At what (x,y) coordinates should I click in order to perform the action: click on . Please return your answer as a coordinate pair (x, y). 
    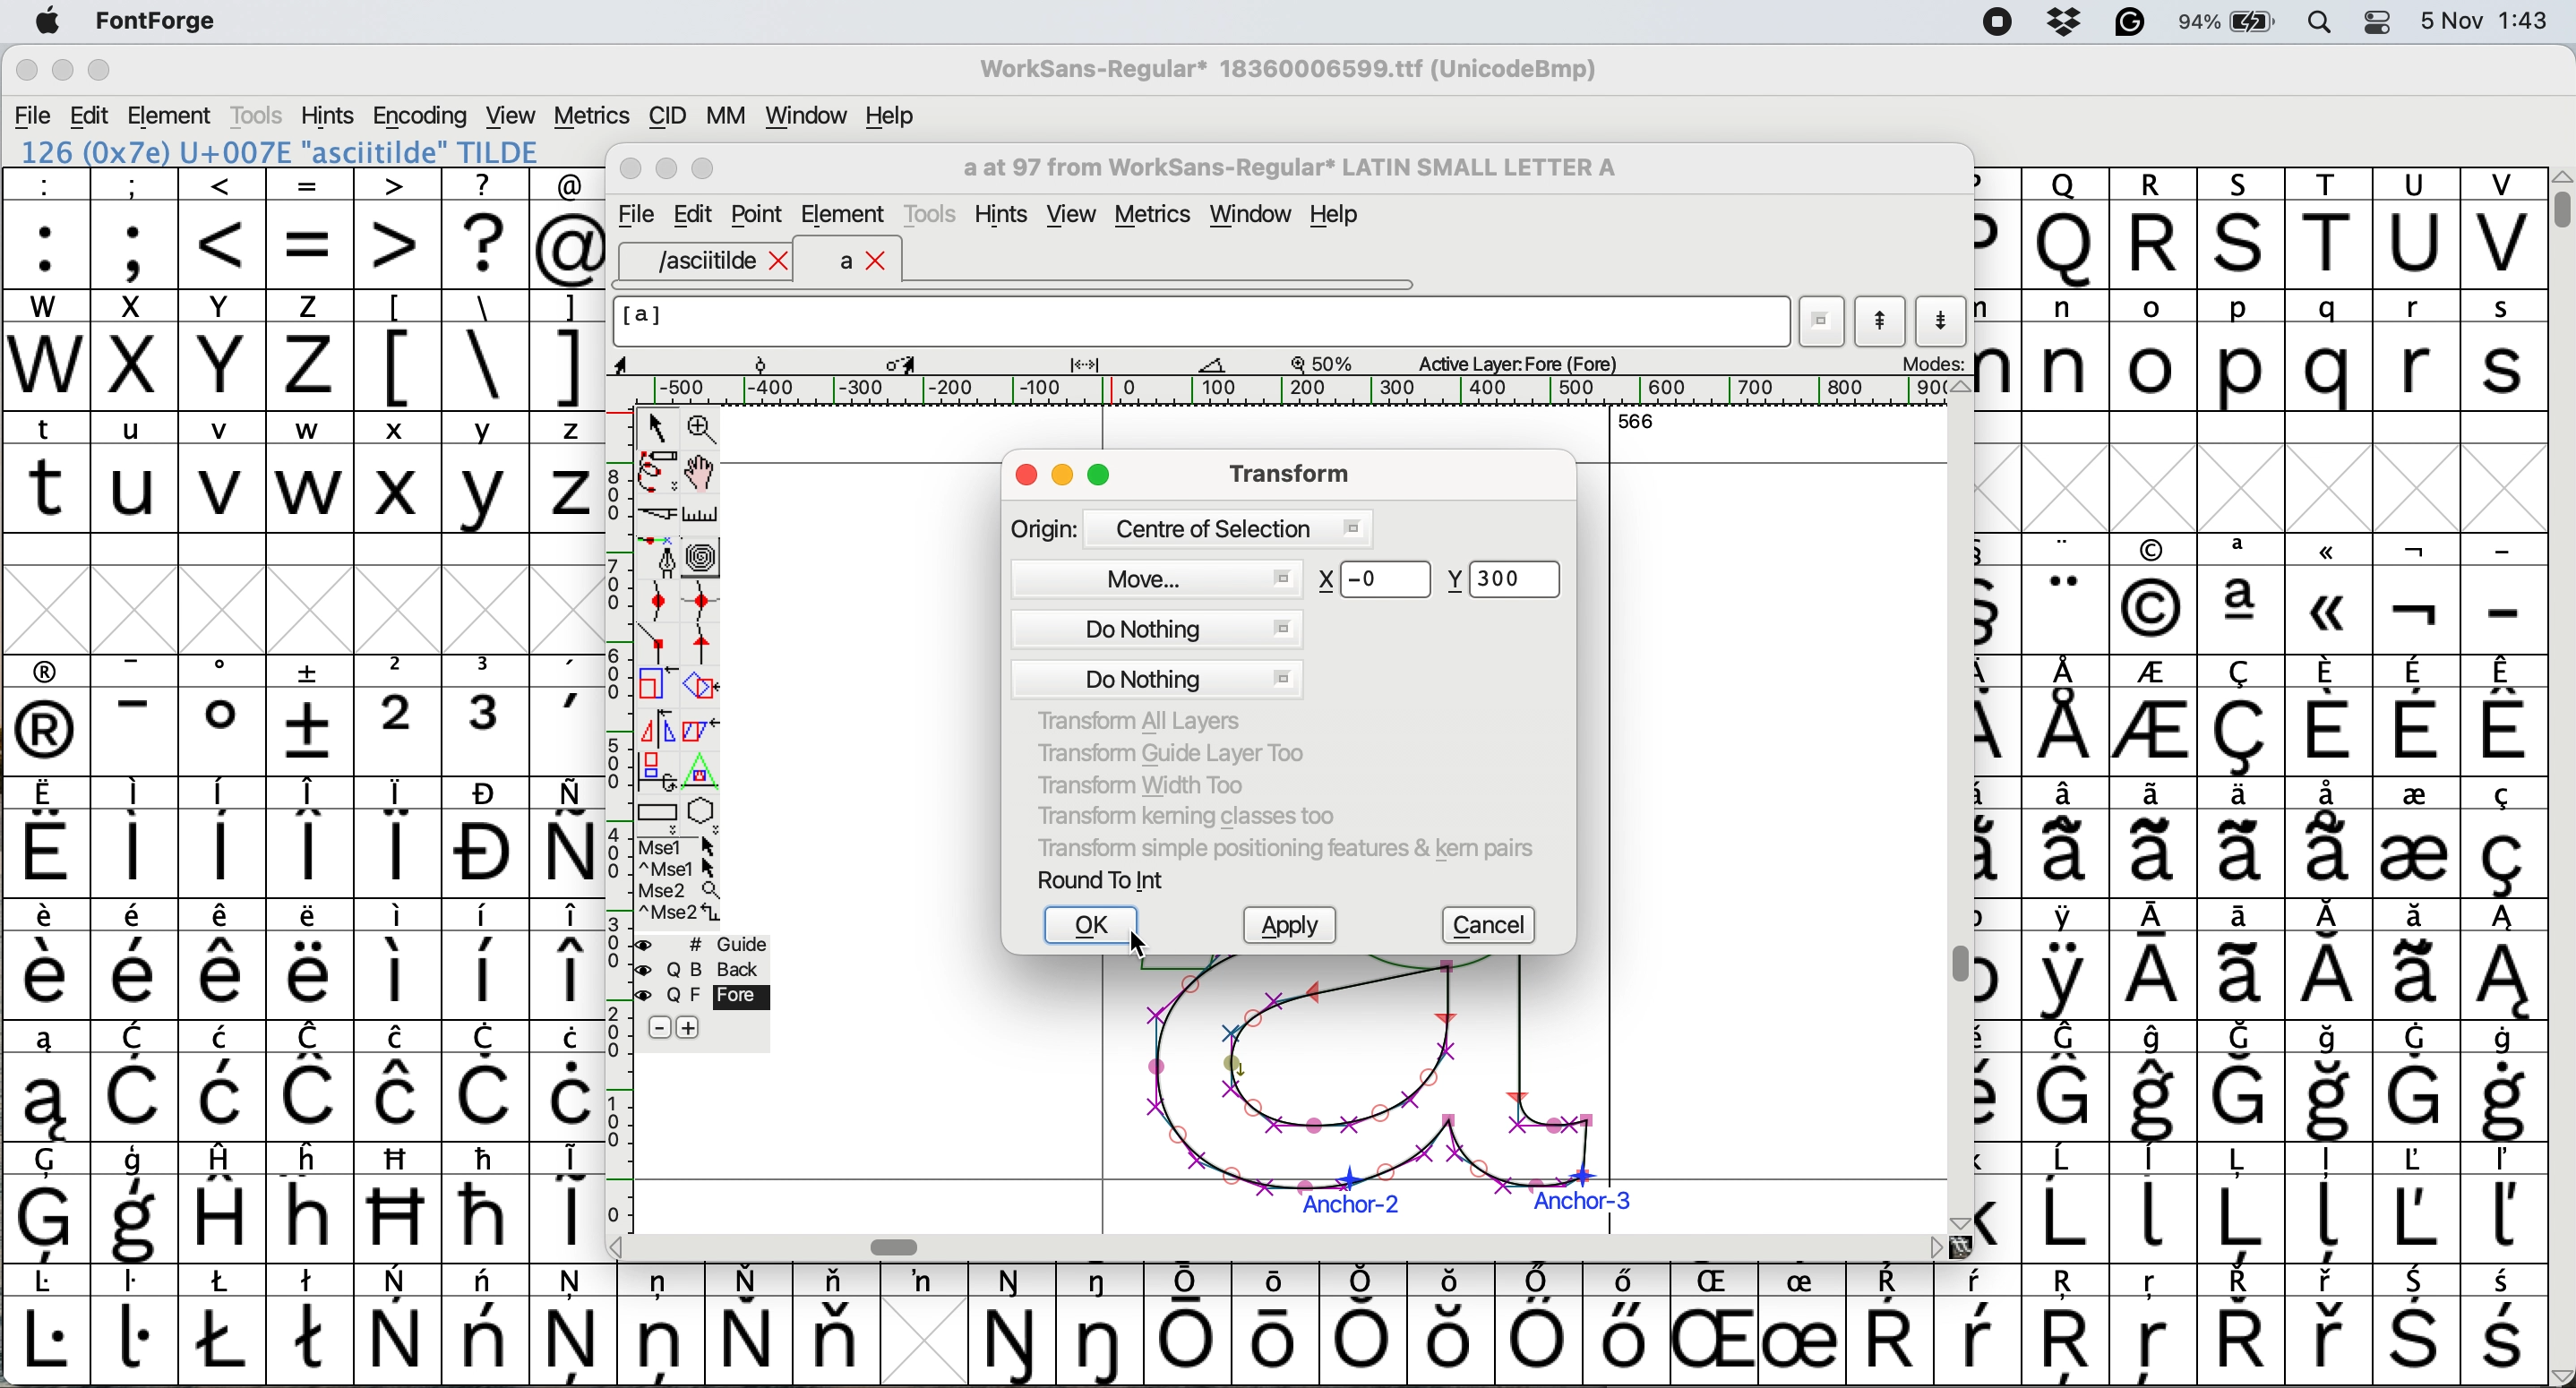
    Looking at the image, I should click on (2070, 1327).